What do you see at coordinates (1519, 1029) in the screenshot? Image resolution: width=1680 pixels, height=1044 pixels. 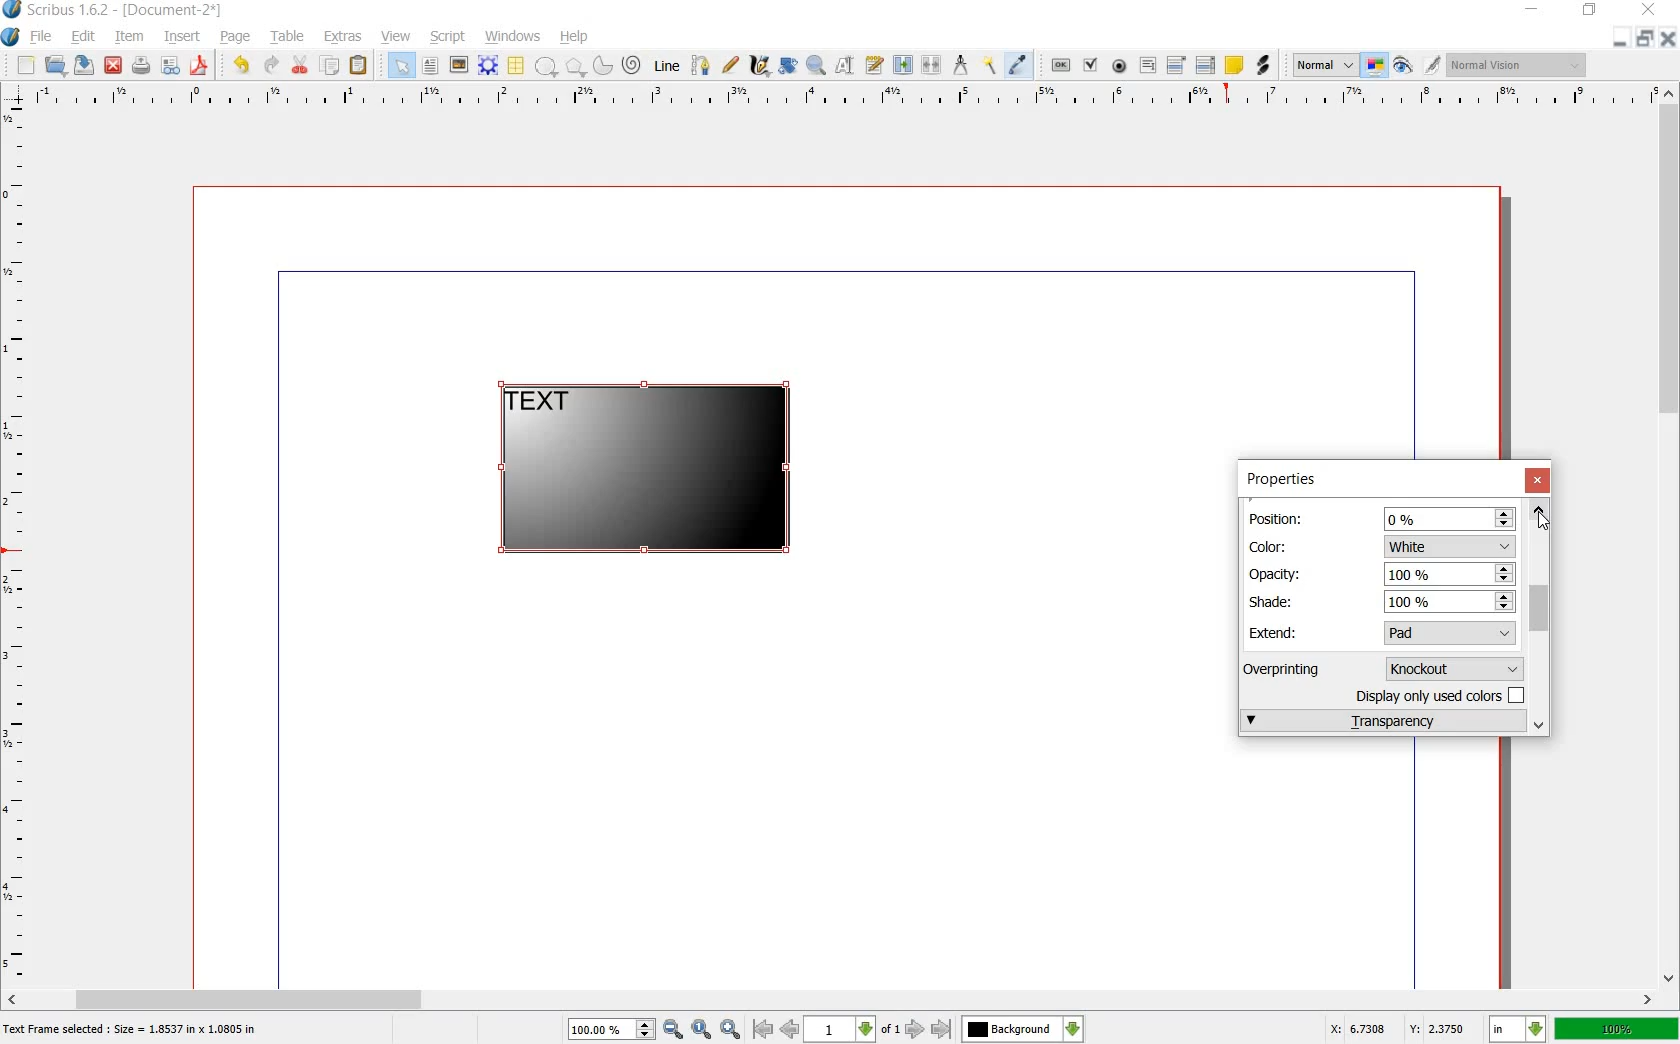 I see `in` at bounding box center [1519, 1029].